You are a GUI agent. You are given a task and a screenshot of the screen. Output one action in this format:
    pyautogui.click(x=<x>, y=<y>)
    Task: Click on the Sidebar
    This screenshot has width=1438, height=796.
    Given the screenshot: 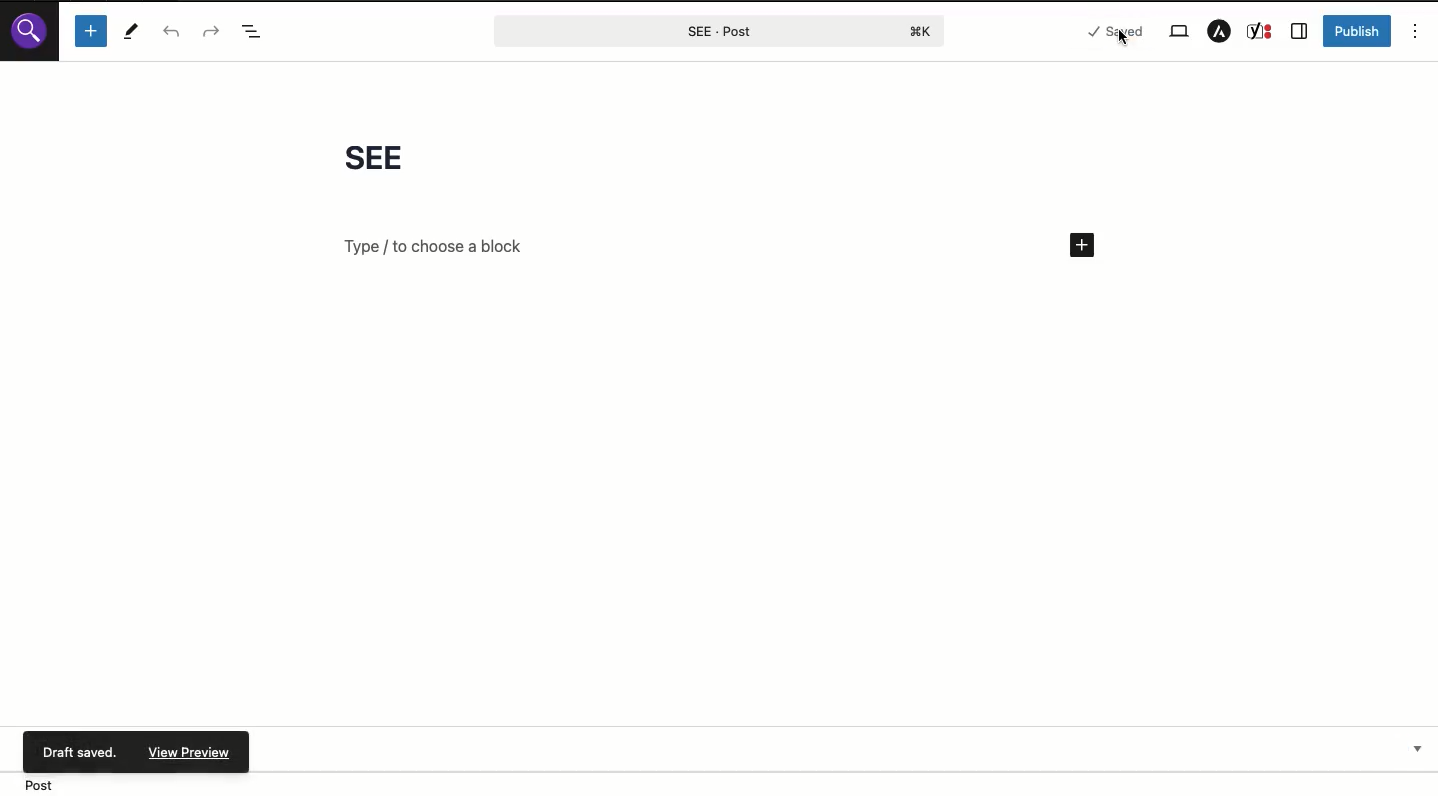 What is the action you would take?
    pyautogui.click(x=1300, y=32)
    